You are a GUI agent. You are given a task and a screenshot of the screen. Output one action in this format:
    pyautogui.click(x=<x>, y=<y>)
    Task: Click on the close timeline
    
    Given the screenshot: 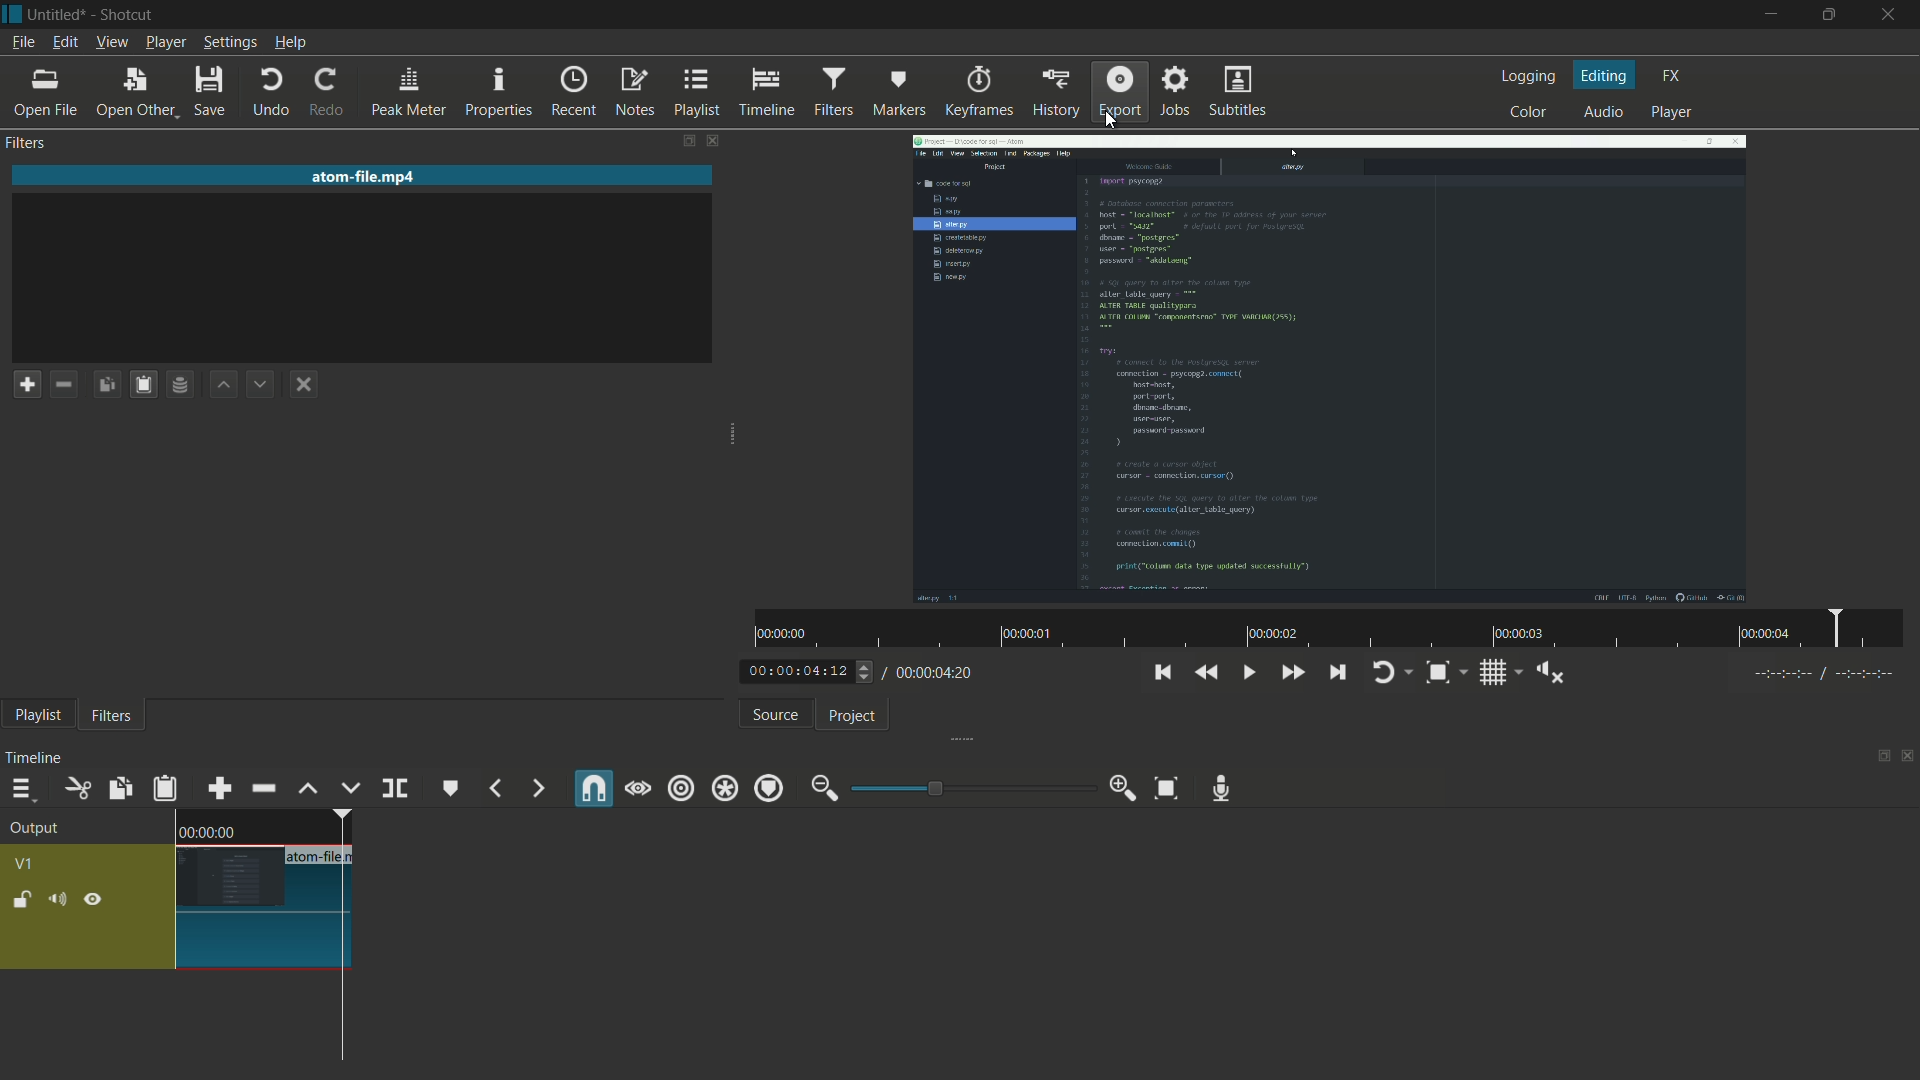 What is the action you would take?
    pyautogui.click(x=1908, y=757)
    